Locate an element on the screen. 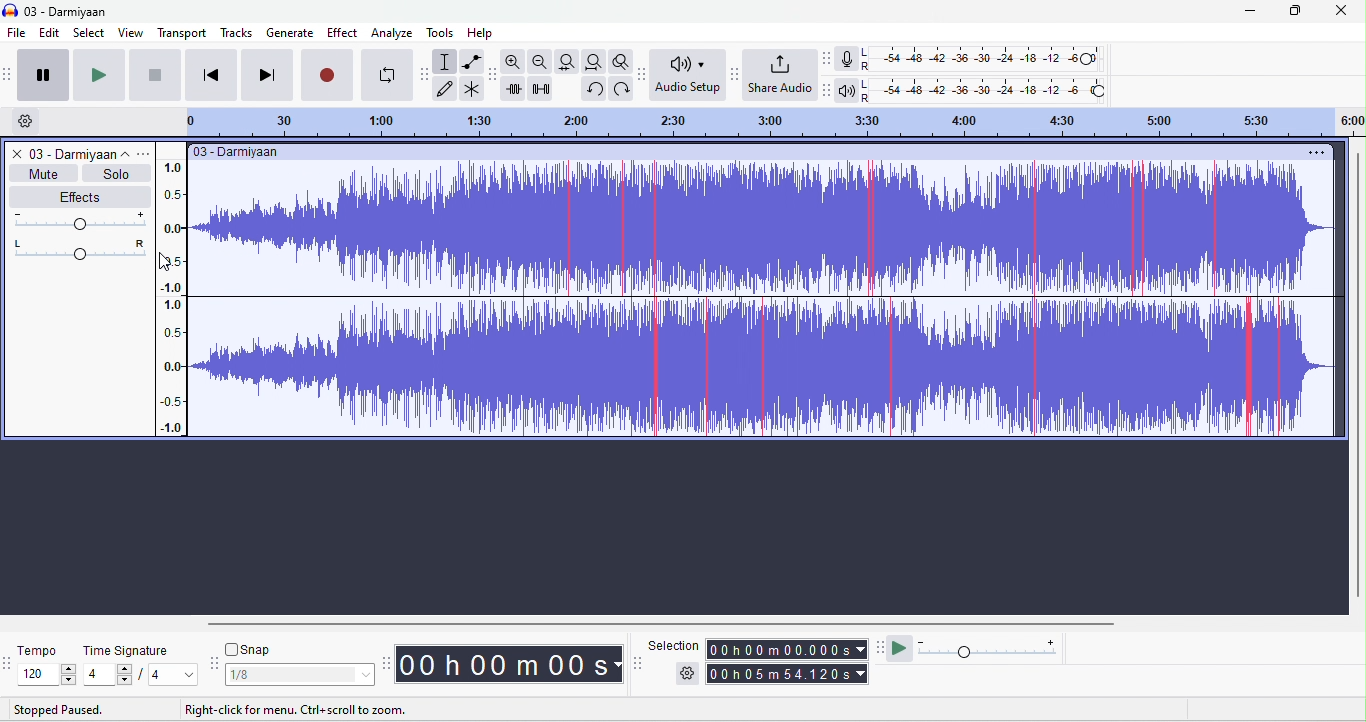 The height and width of the screenshot is (722, 1366). help is located at coordinates (482, 33).